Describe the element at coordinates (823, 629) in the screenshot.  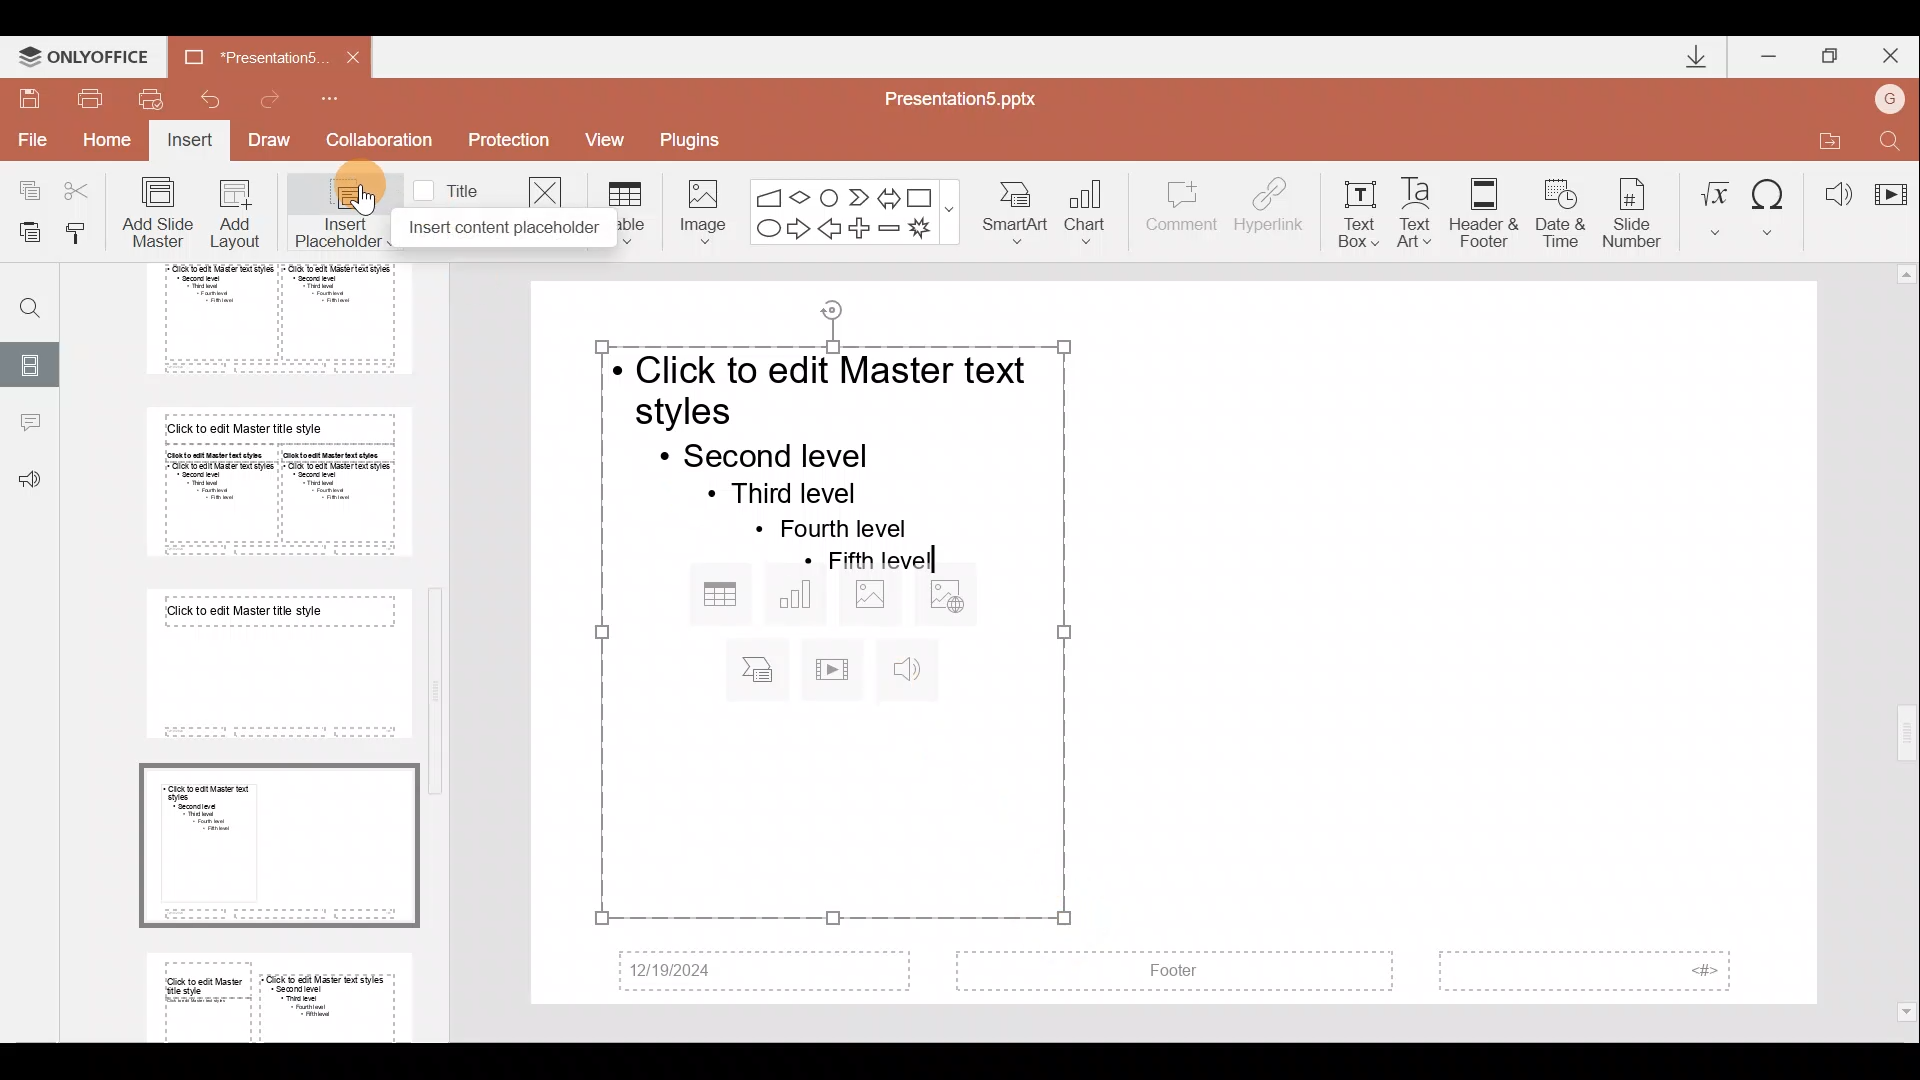
I see `Inserted placeholder on presentation slide` at that location.